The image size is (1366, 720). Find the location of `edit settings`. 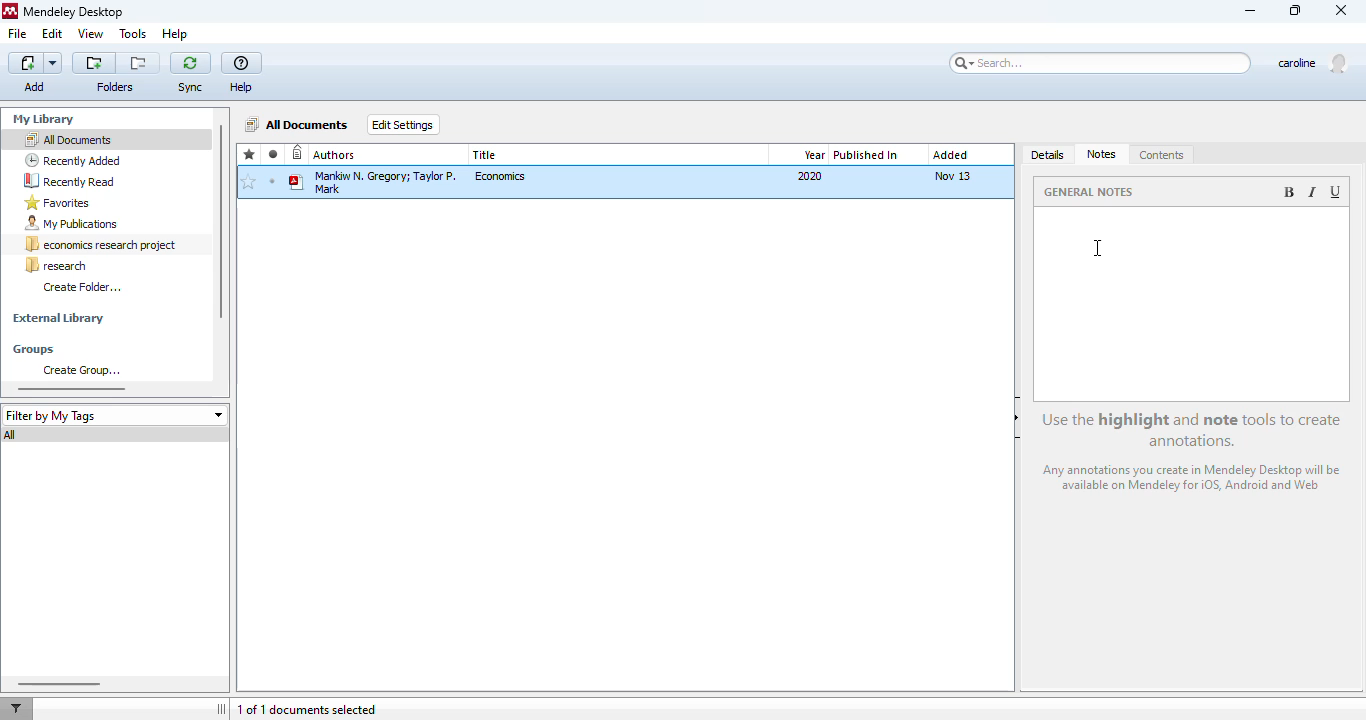

edit settings is located at coordinates (404, 124).